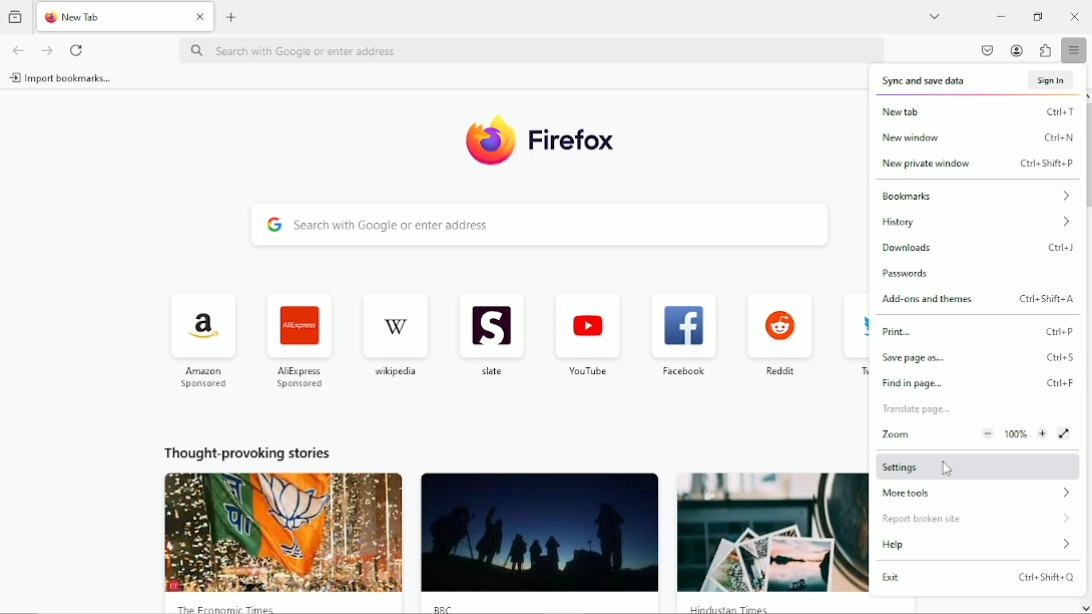 The width and height of the screenshot is (1092, 614). What do you see at coordinates (976, 494) in the screenshot?
I see `more tools` at bounding box center [976, 494].